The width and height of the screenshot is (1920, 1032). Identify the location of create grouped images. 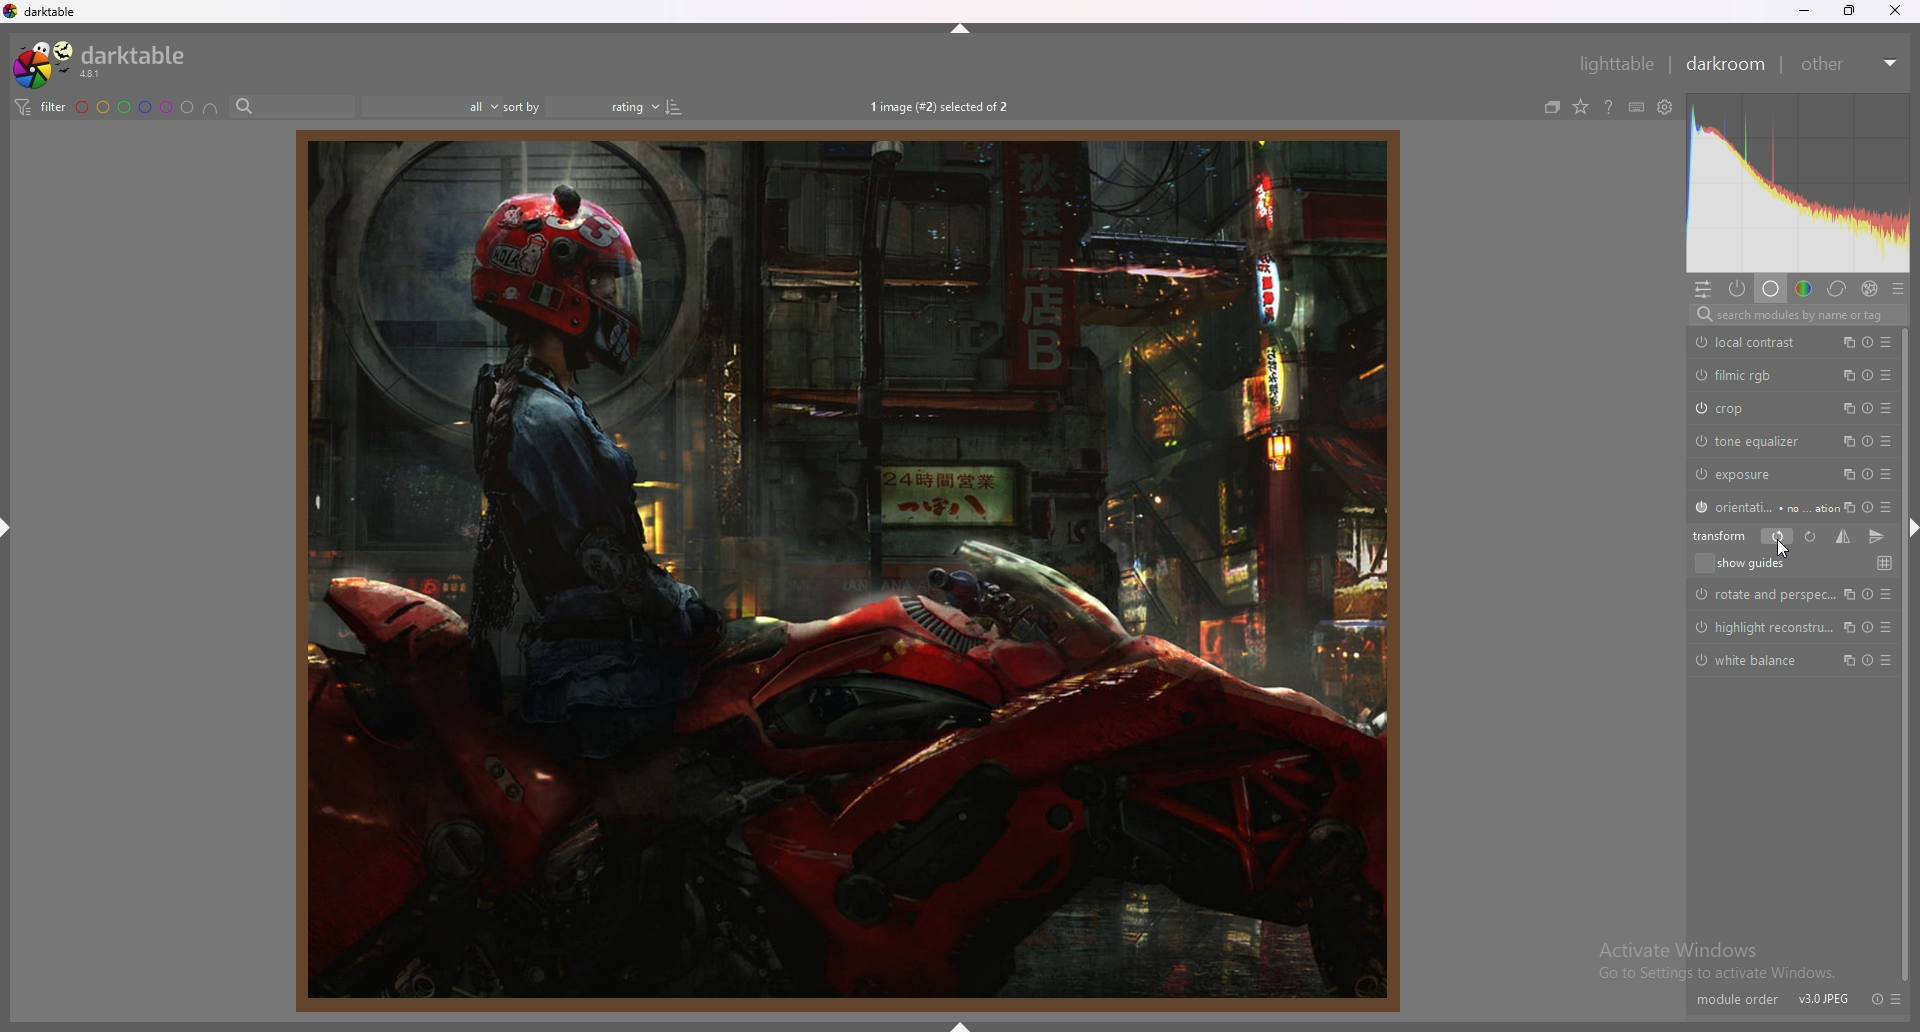
(1554, 106).